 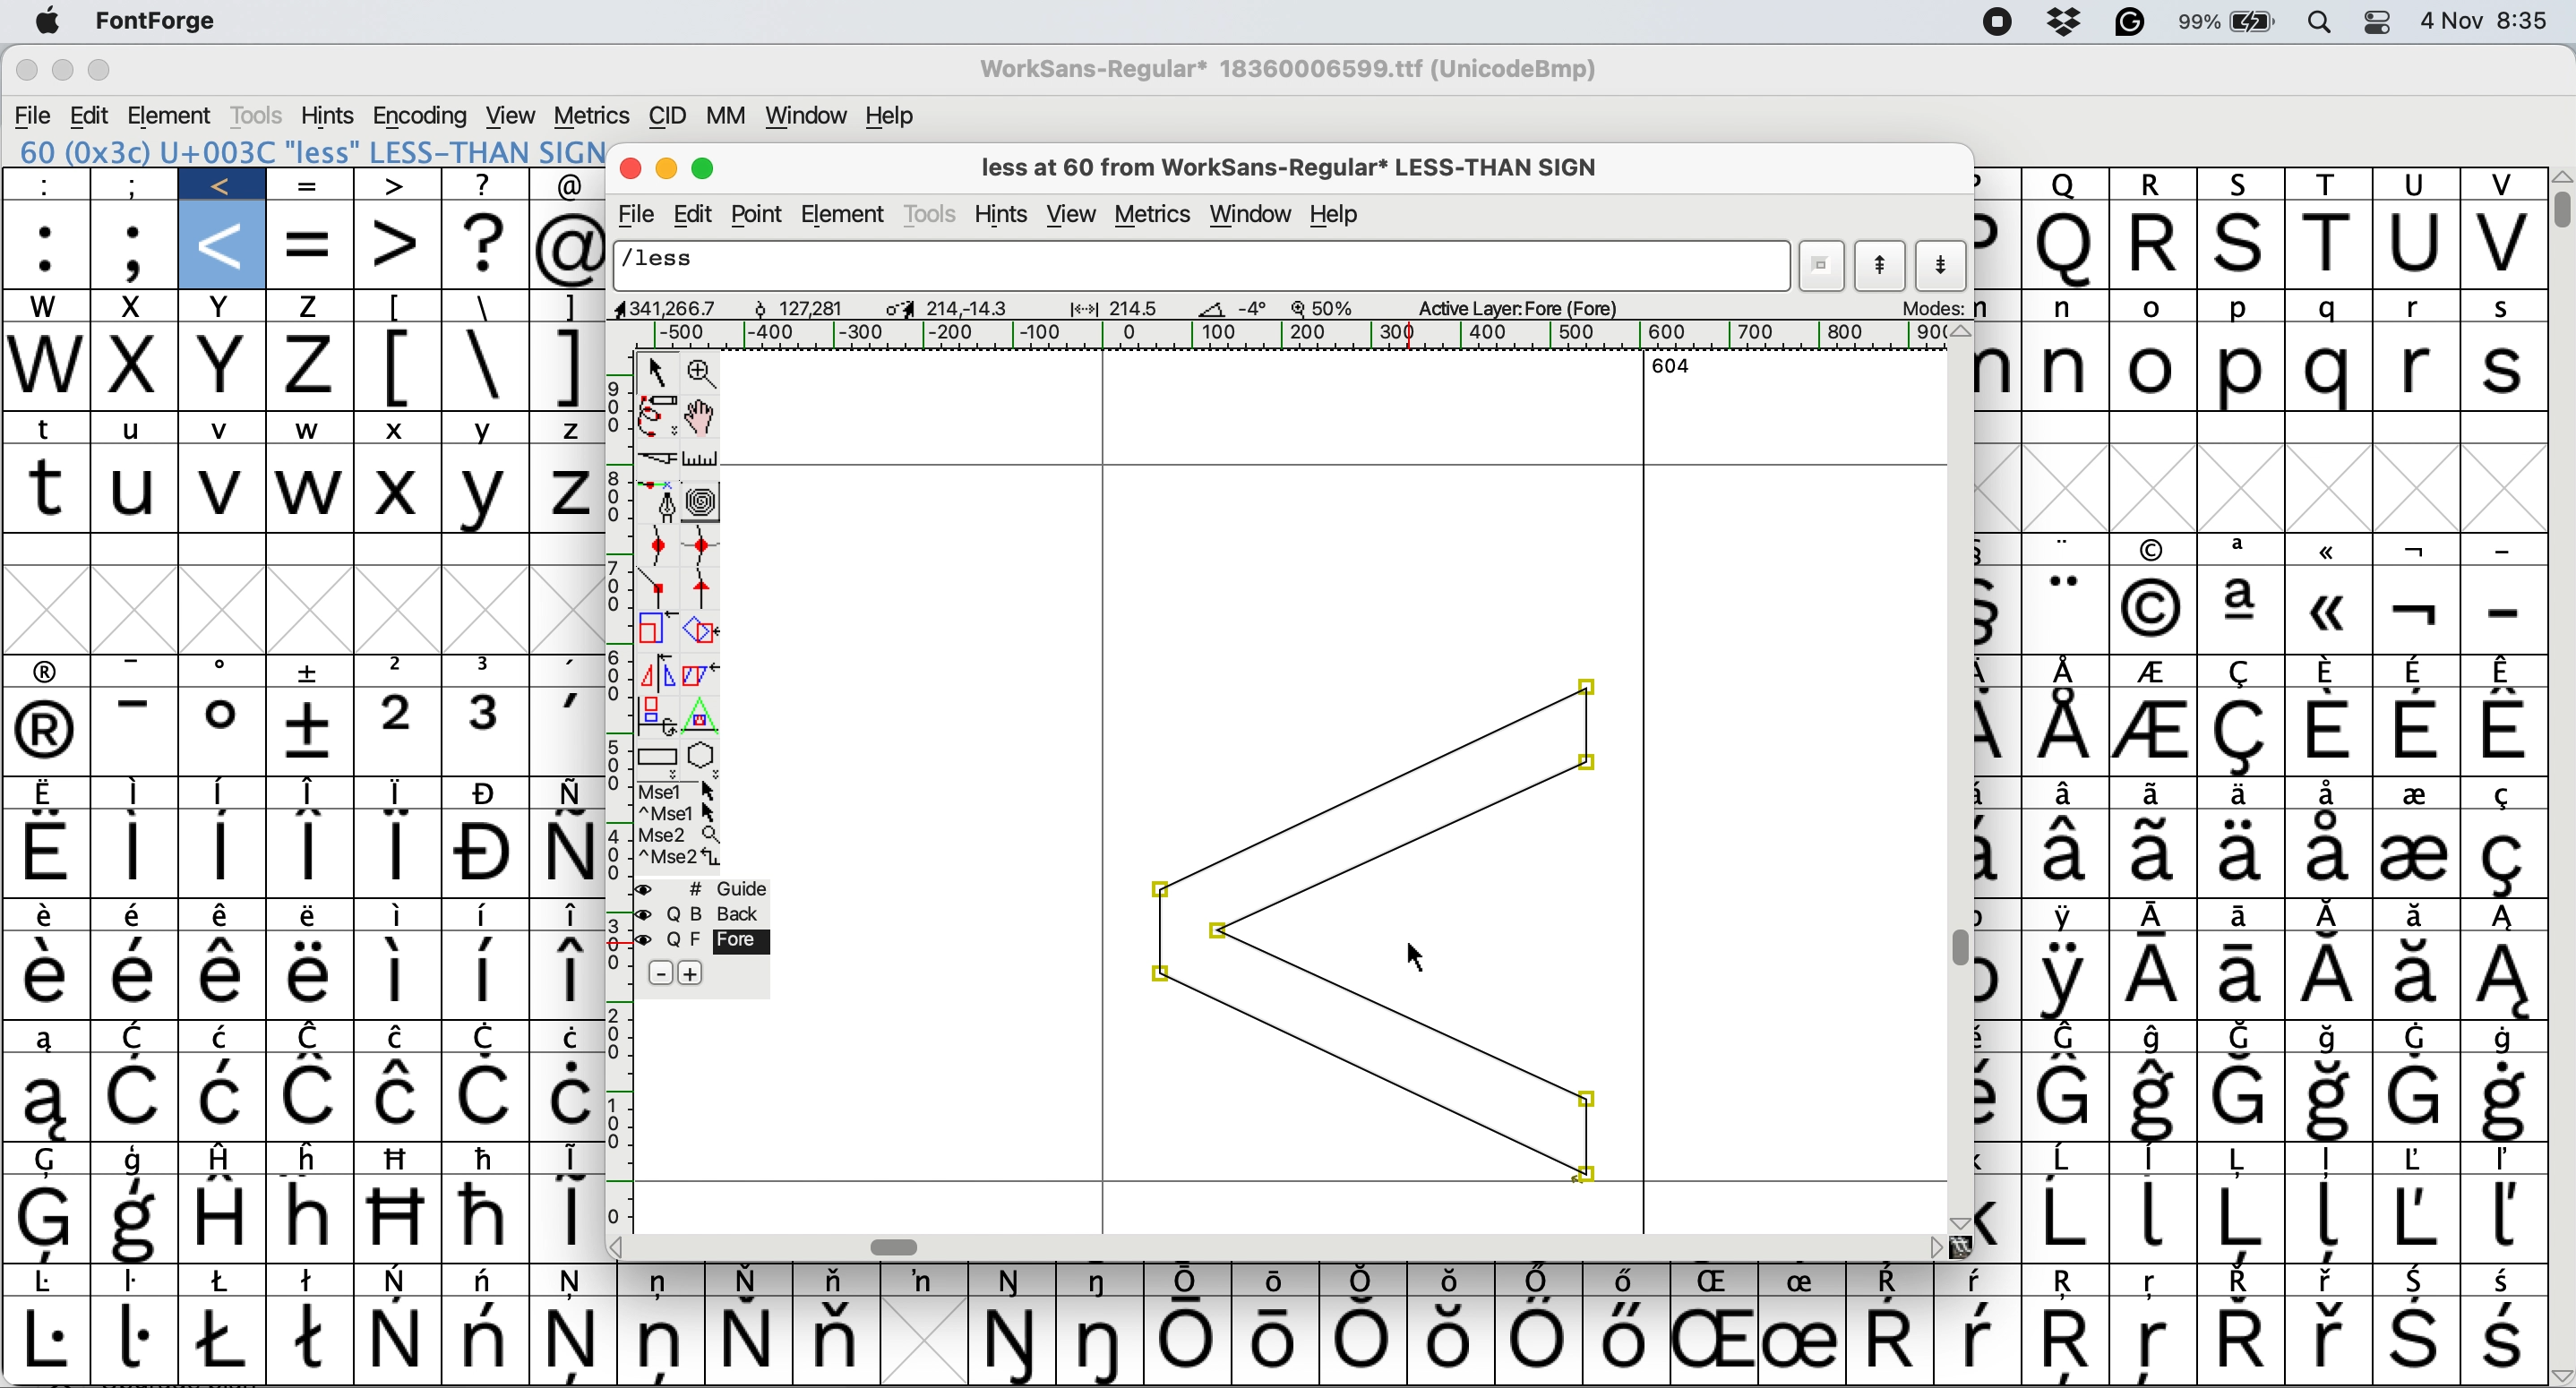 I want to click on rectangle or ellipse, so click(x=655, y=754).